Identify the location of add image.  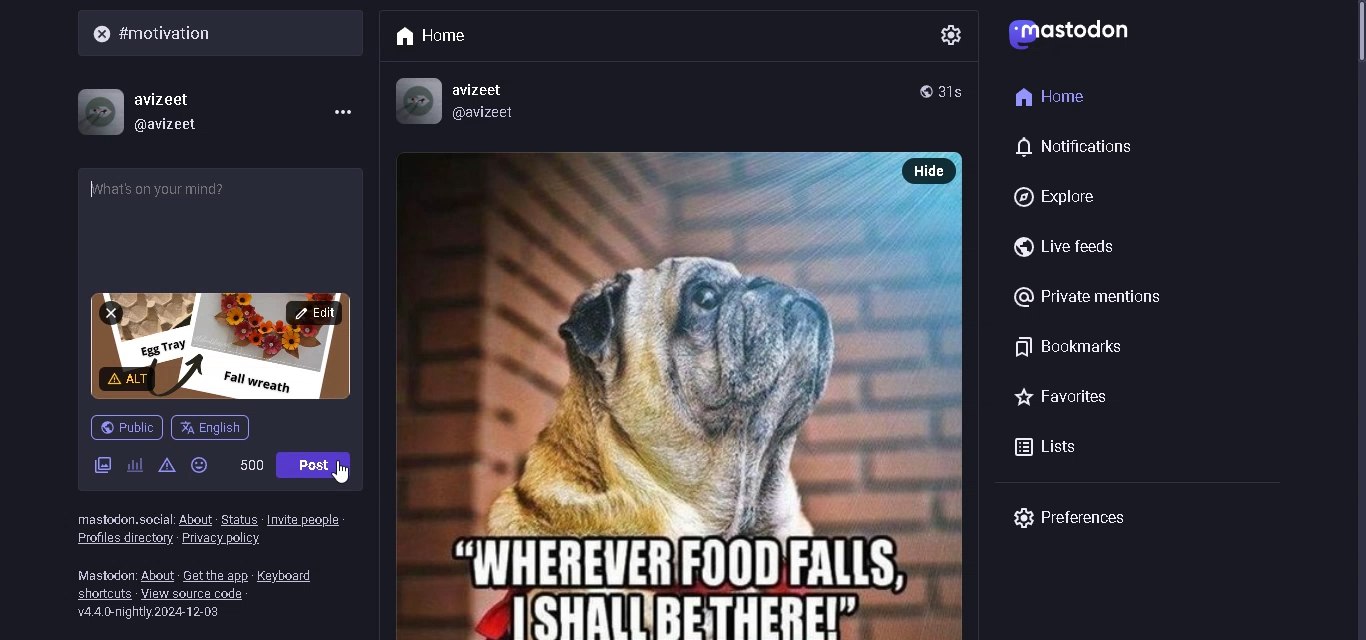
(101, 465).